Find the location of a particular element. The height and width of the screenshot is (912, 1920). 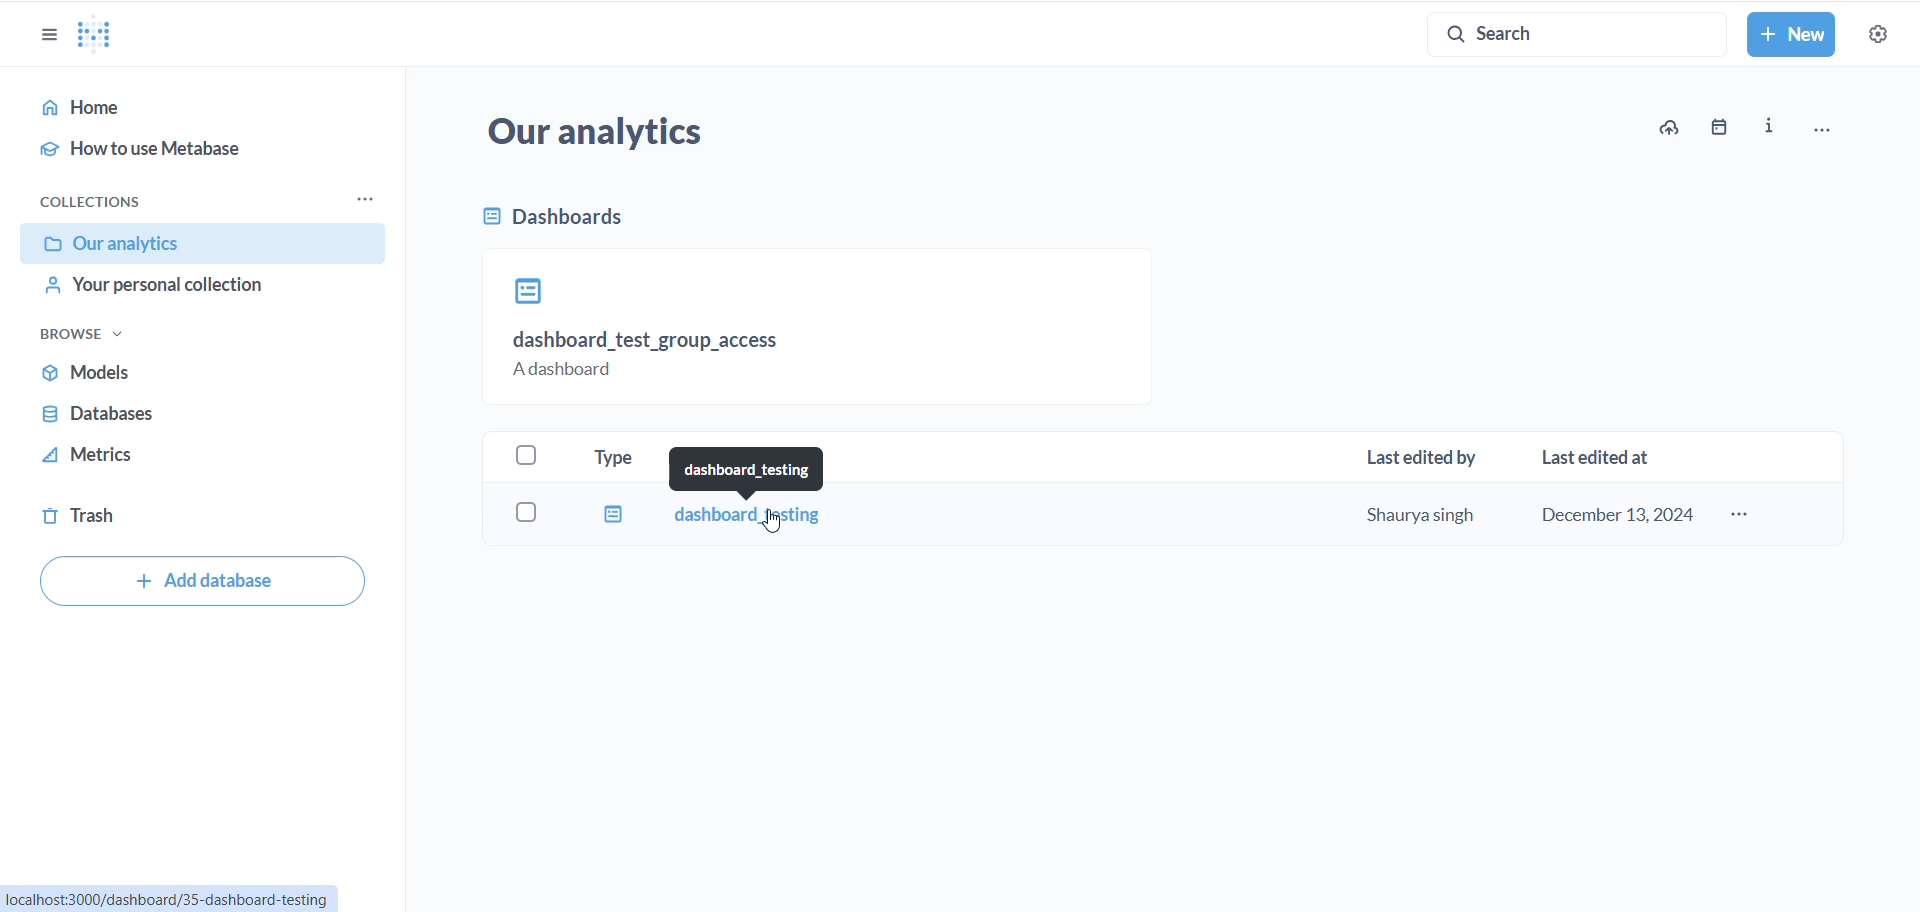

browse is located at coordinates (89, 335).